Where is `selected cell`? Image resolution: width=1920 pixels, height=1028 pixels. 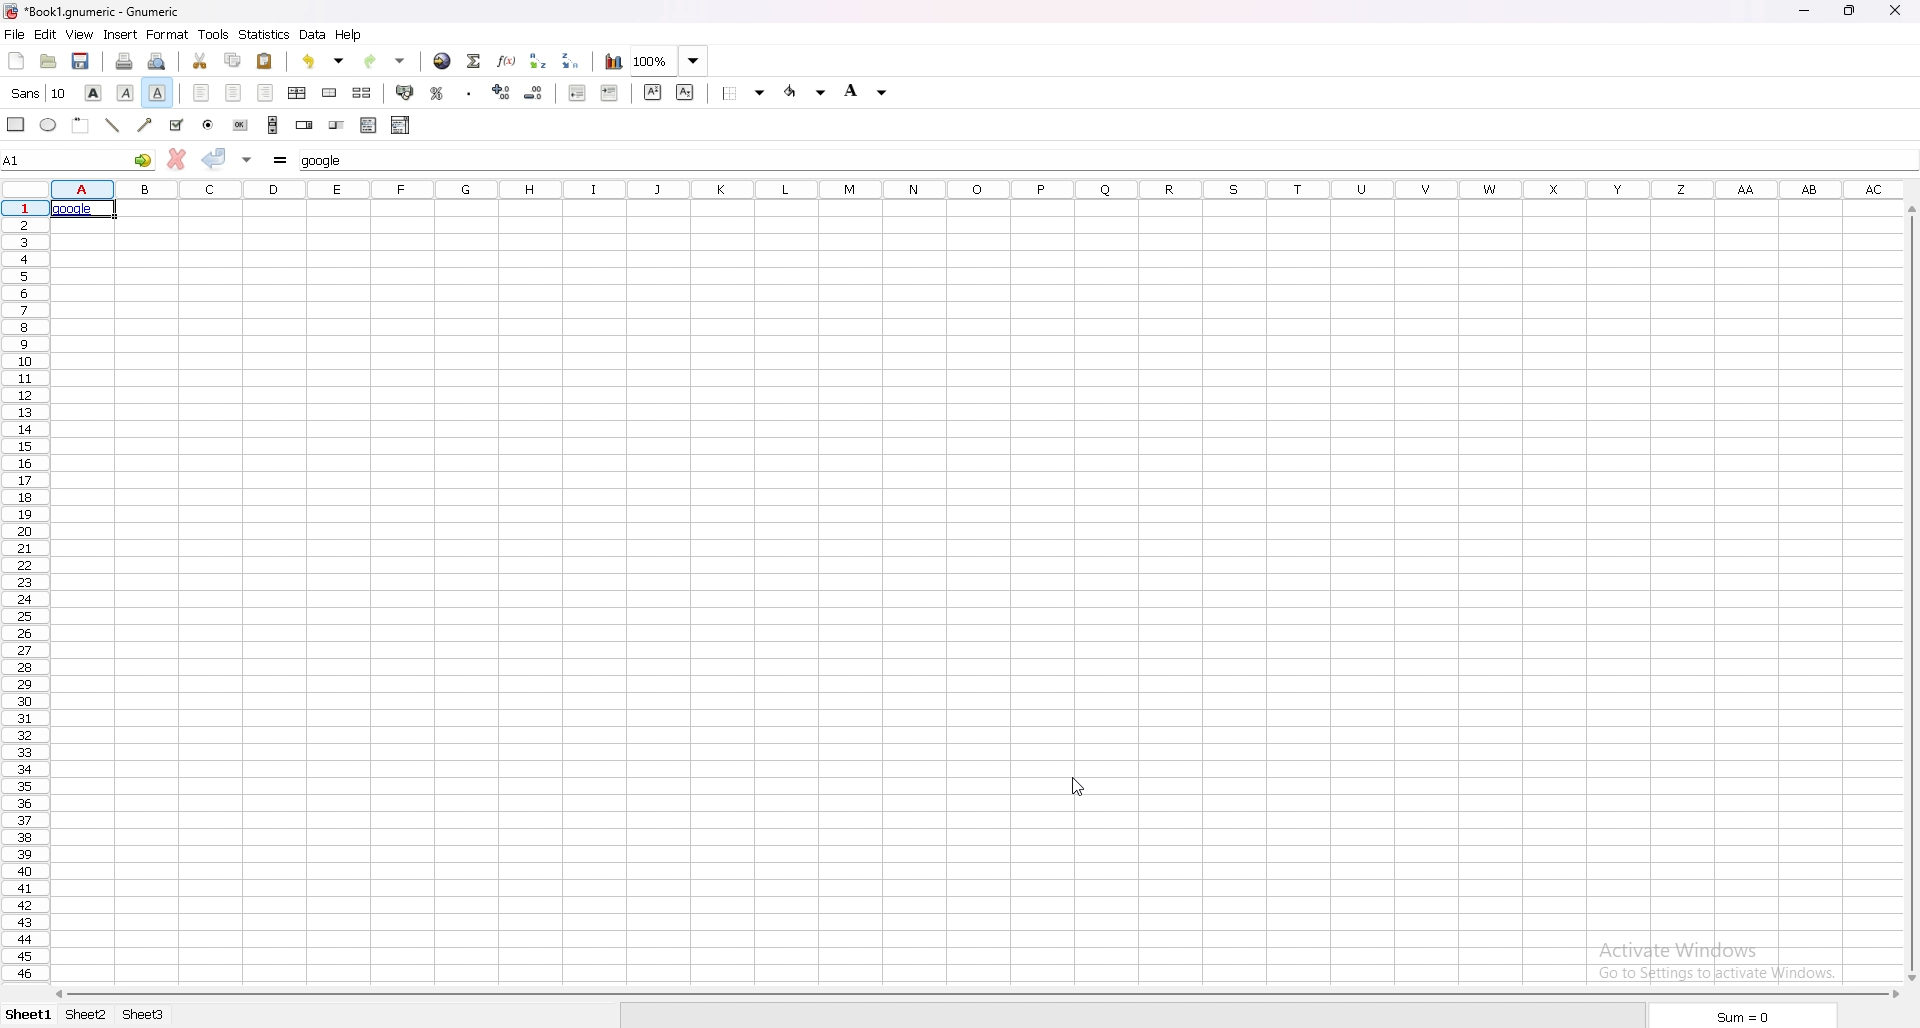
selected cell is located at coordinates (78, 157).